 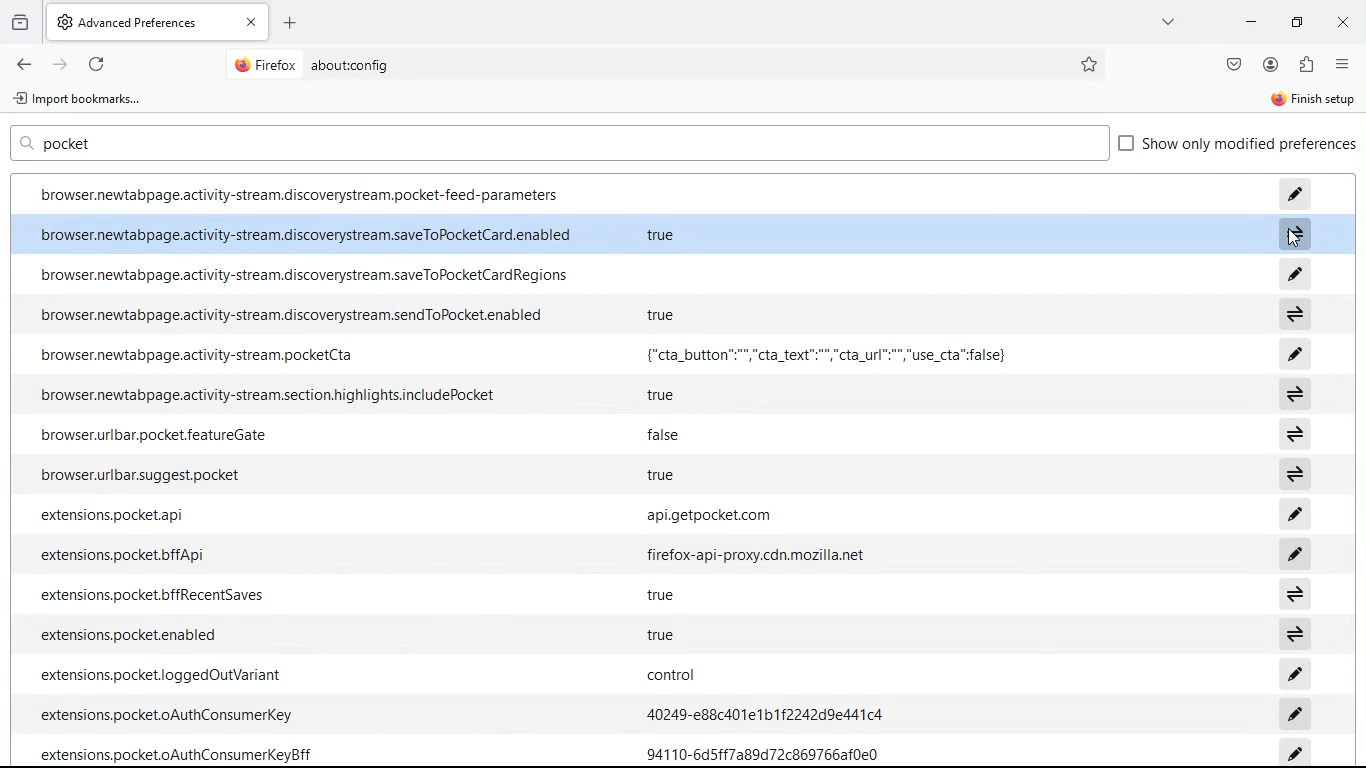 I want to click on maximize, so click(x=1293, y=23).